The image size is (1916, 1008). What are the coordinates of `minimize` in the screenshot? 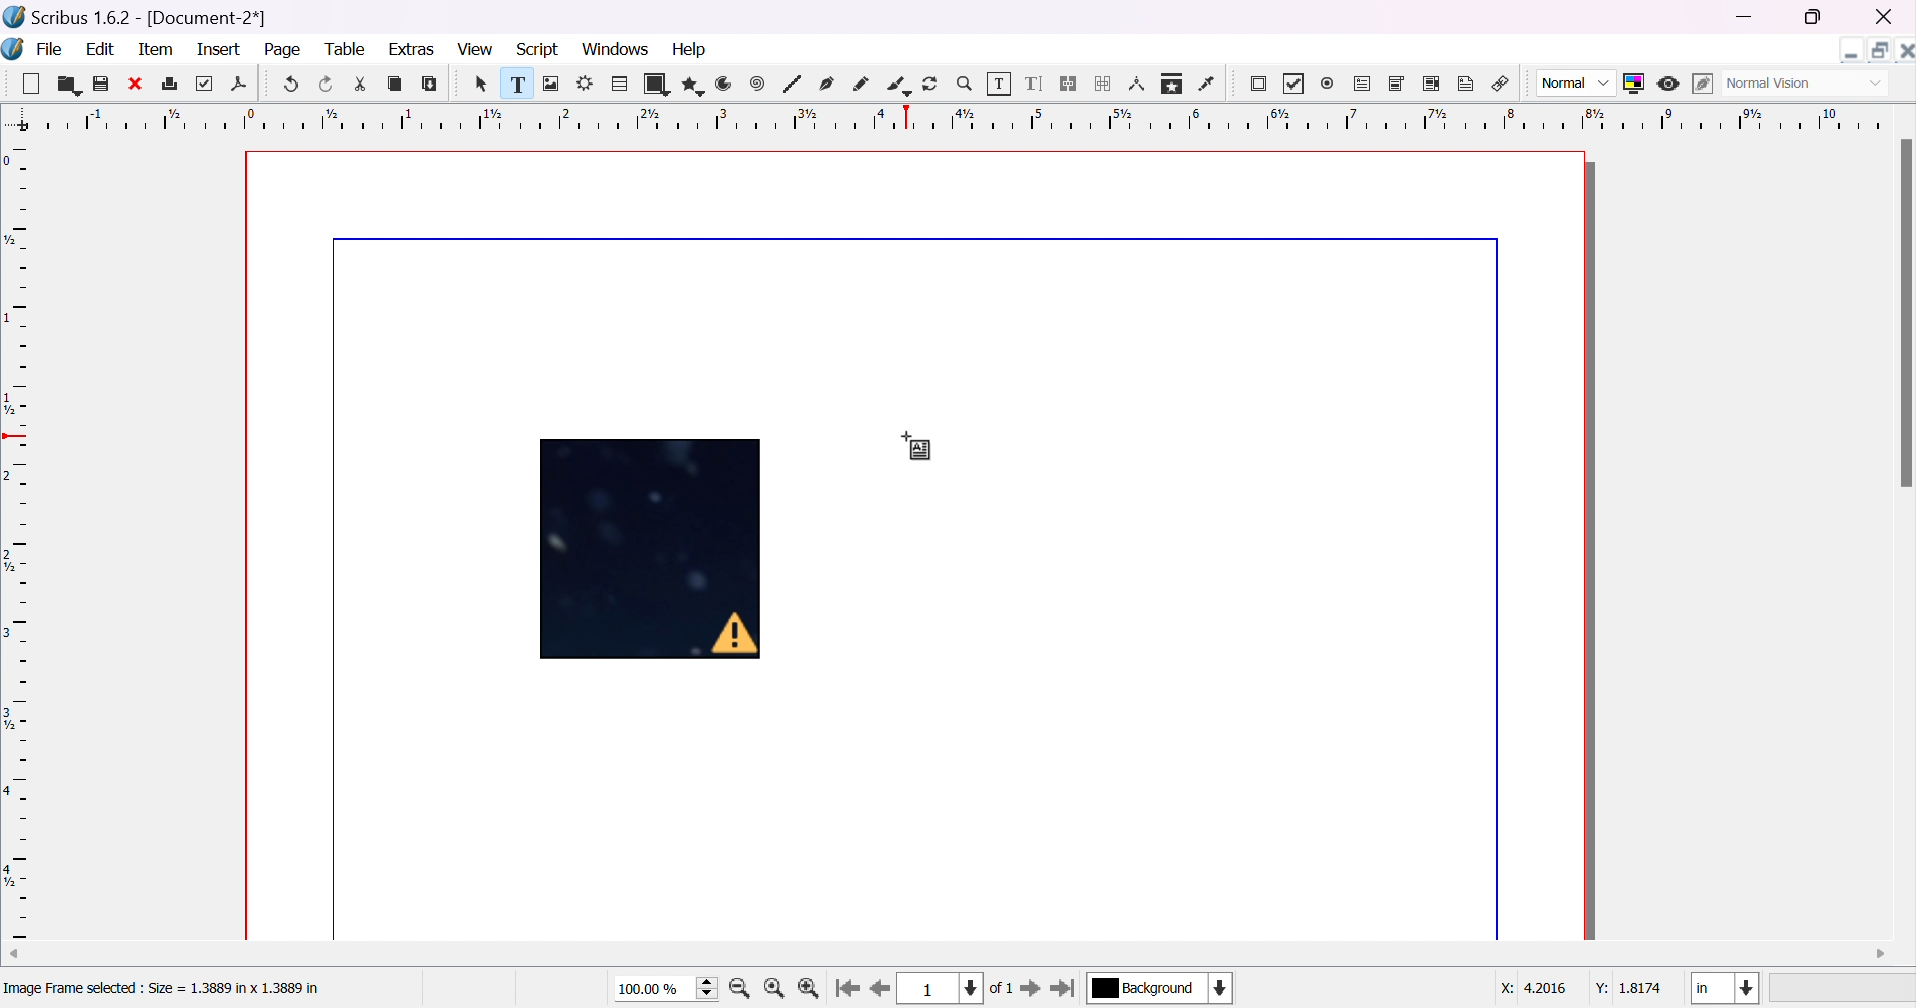 It's located at (1852, 50).